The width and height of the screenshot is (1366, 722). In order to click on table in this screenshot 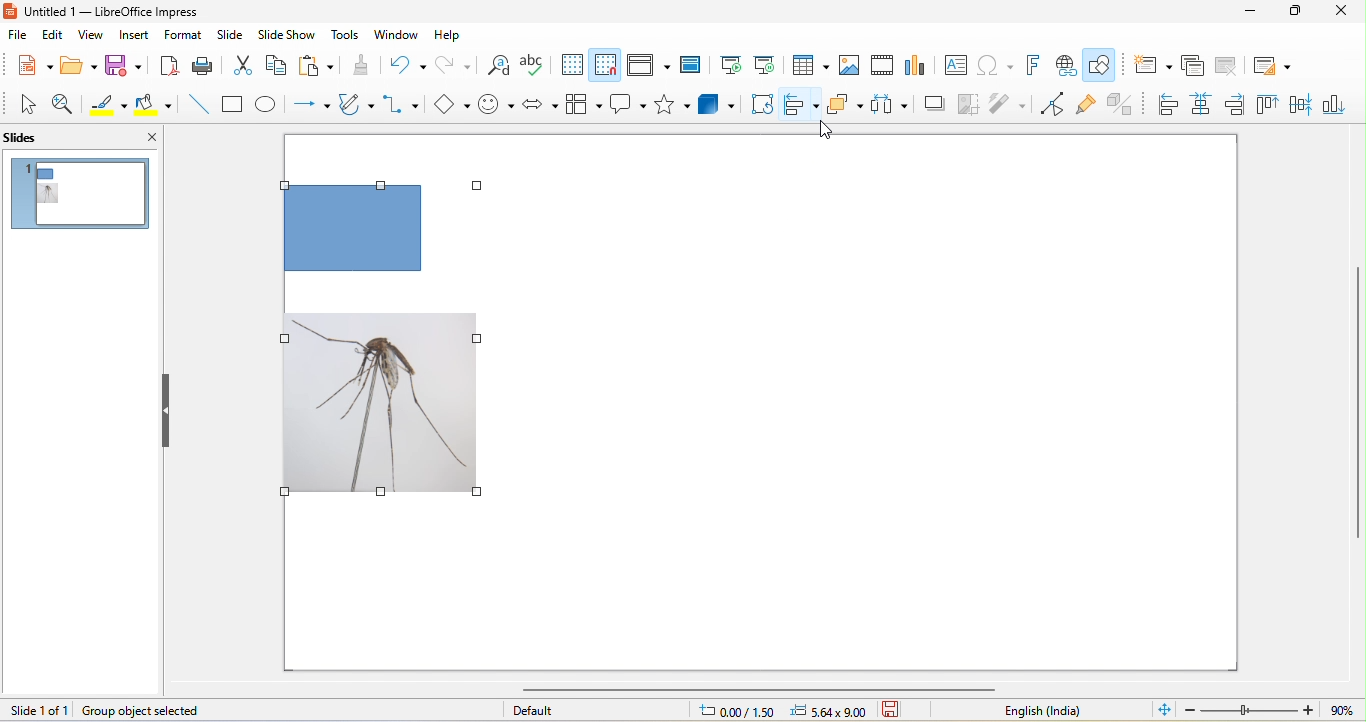, I will do `click(811, 64)`.